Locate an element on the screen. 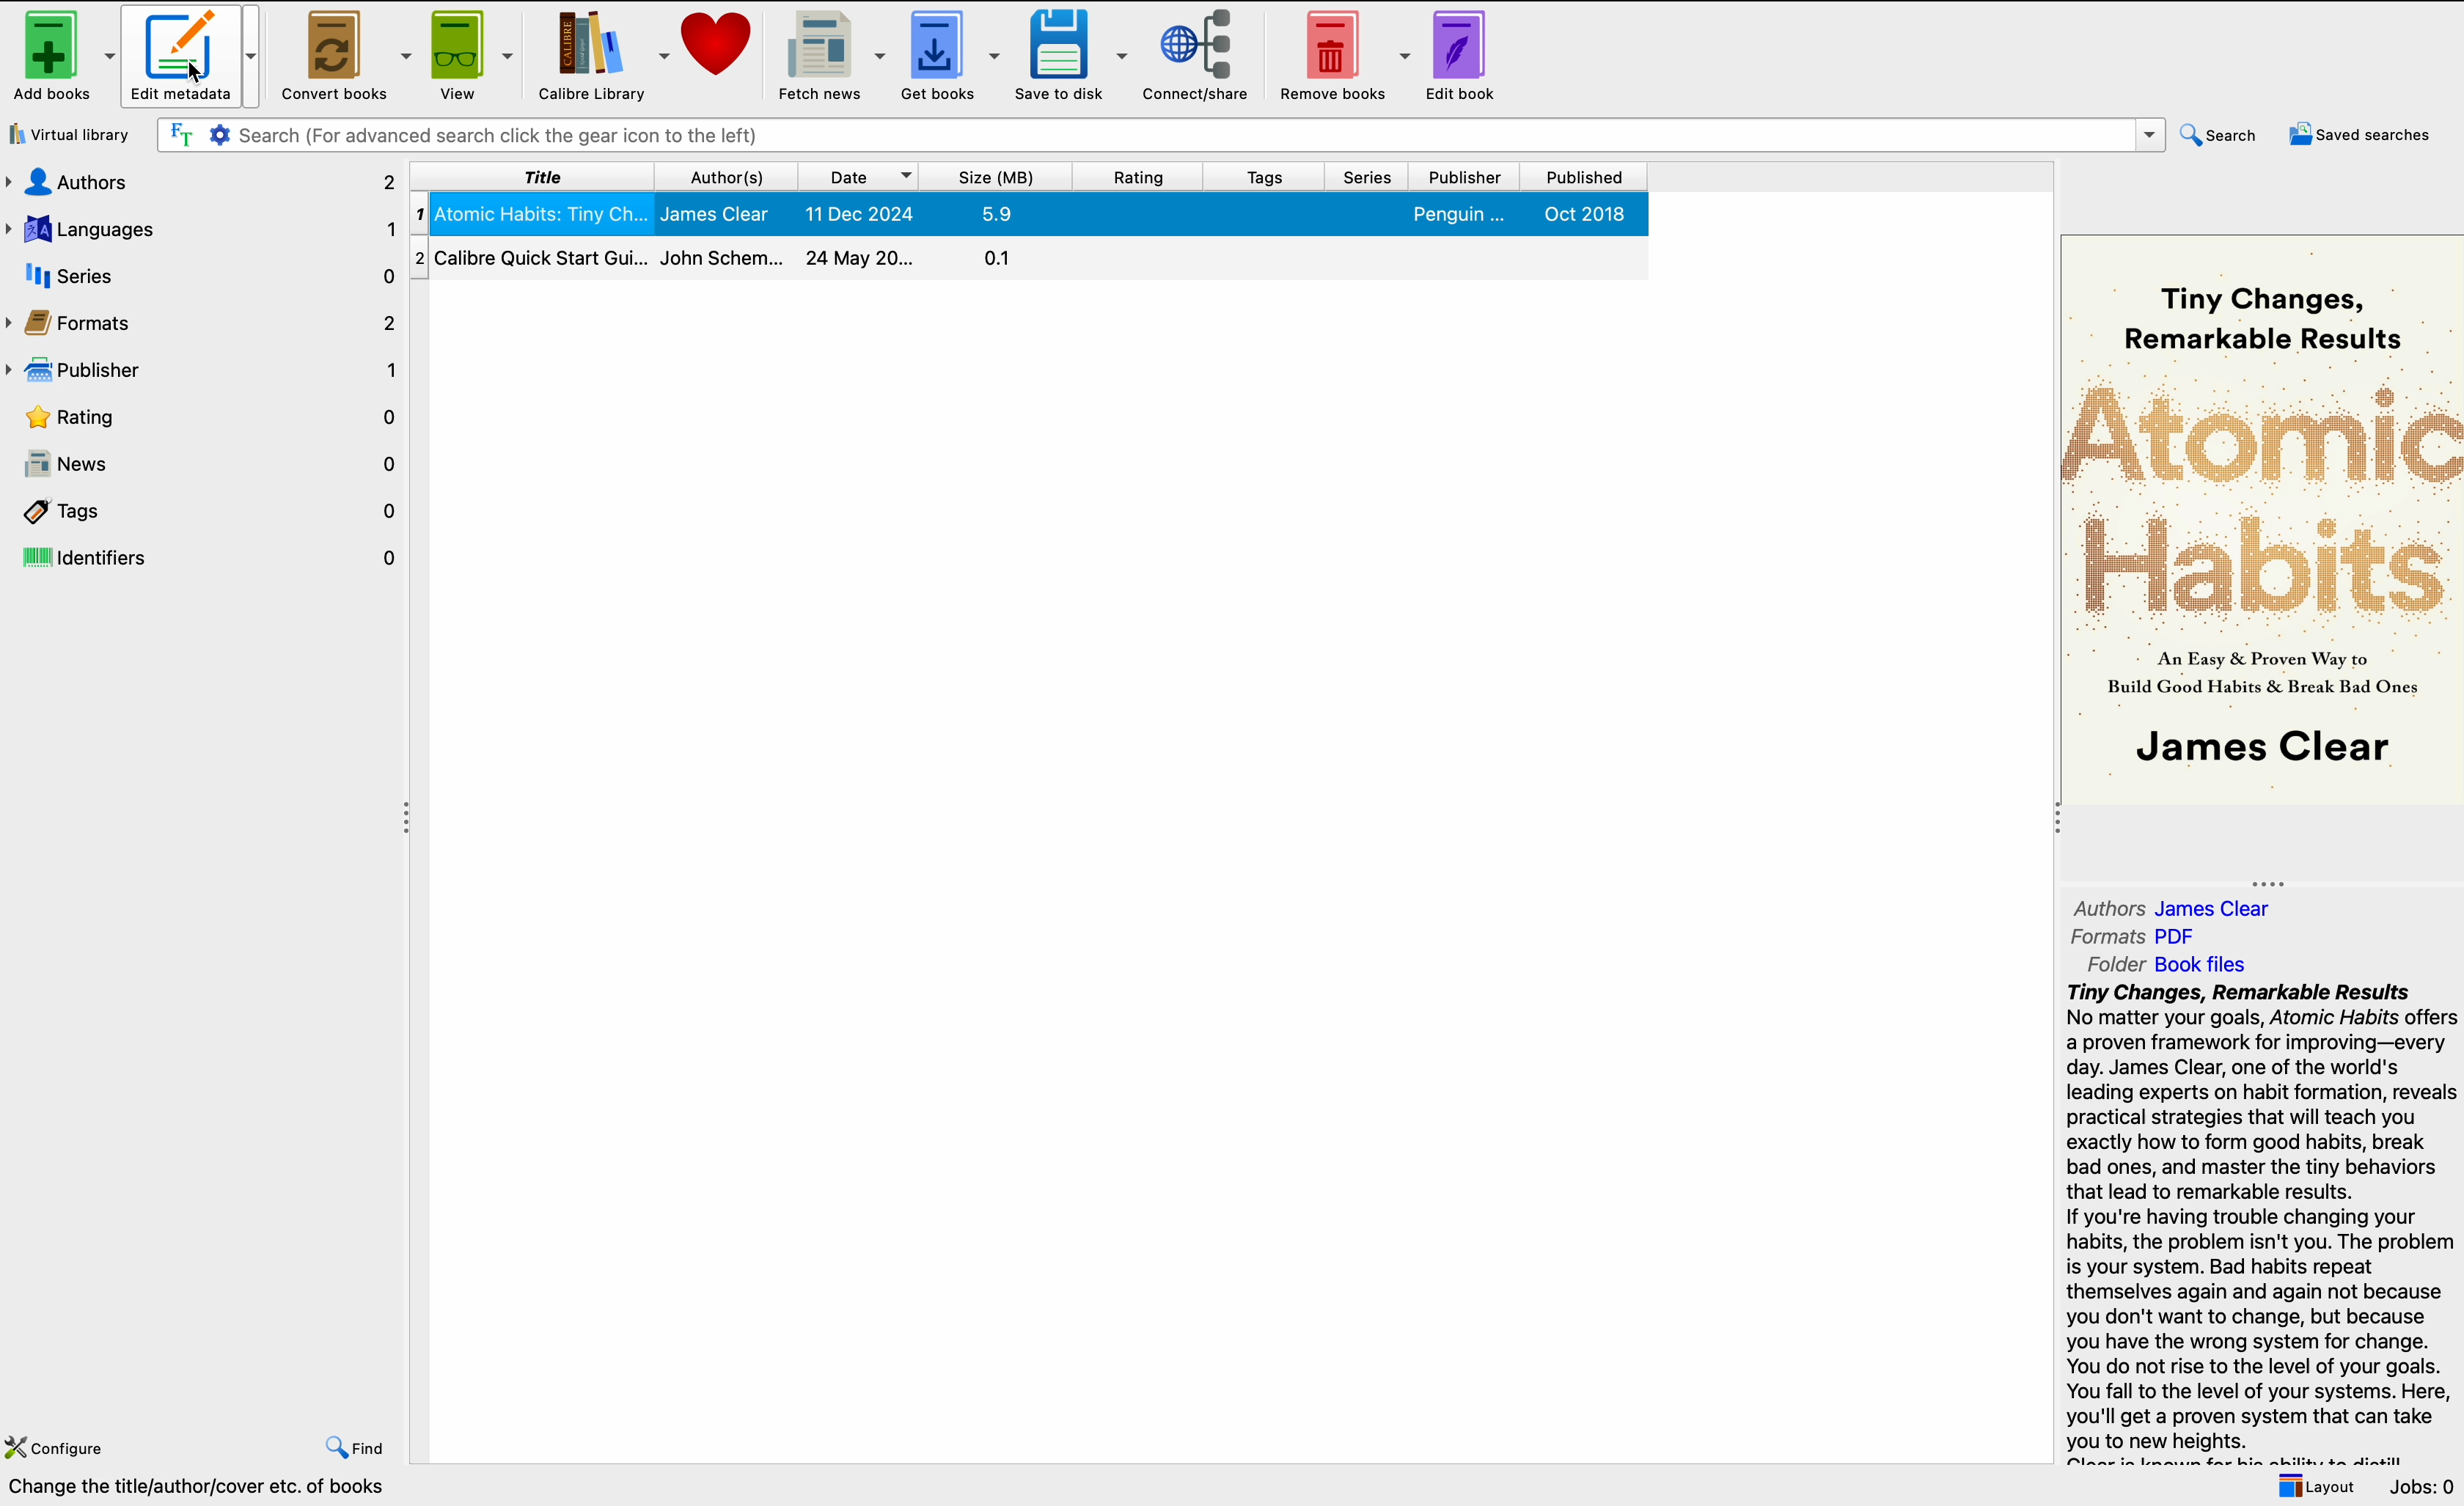 This screenshot has height=1506, width=2464. view is located at coordinates (470, 54).